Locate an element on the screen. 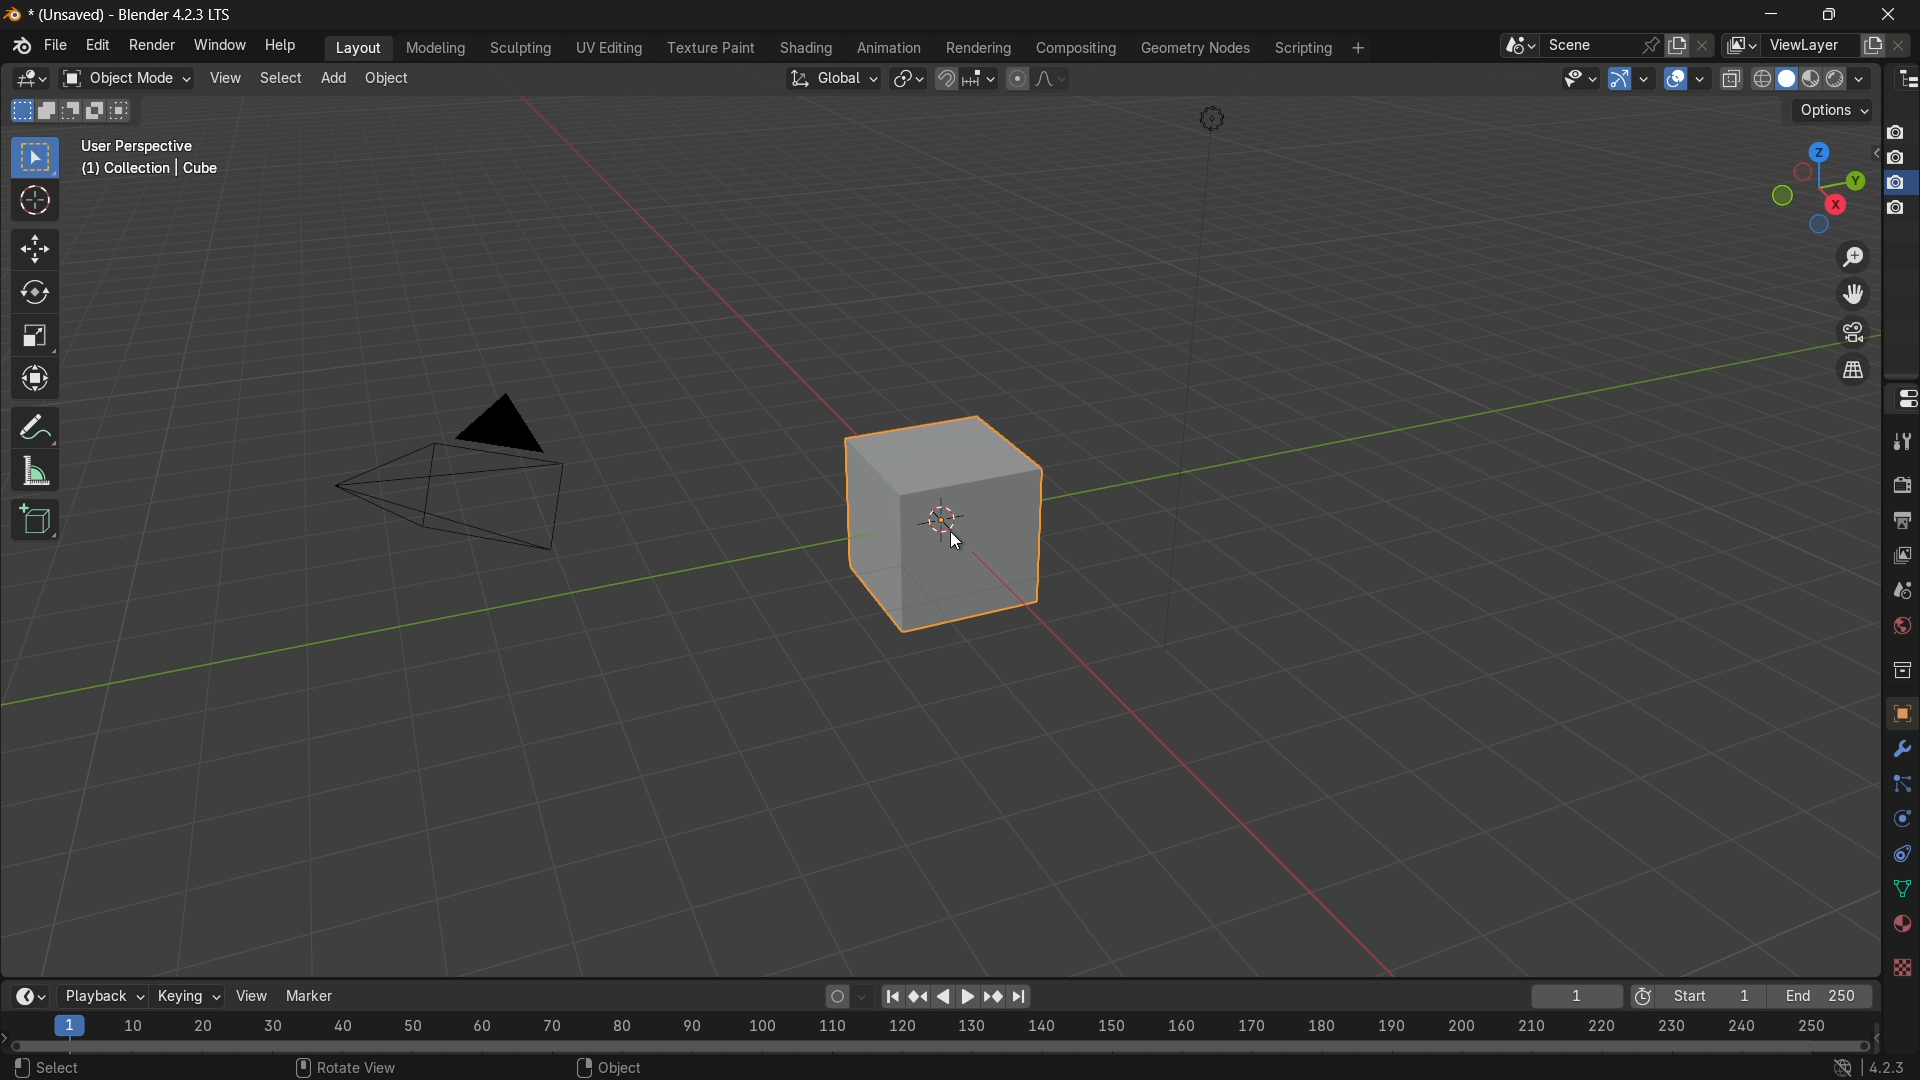  toggle camera view is located at coordinates (1854, 333).